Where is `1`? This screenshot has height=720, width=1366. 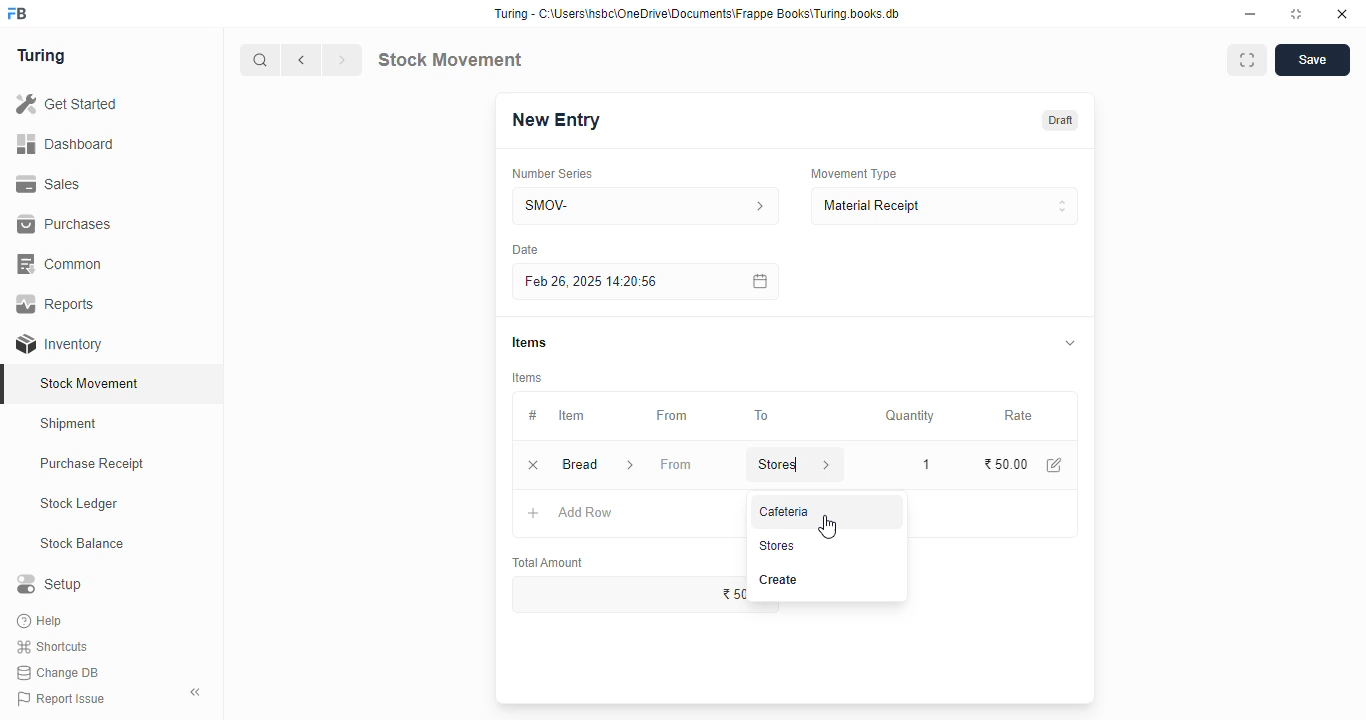
1 is located at coordinates (922, 463).